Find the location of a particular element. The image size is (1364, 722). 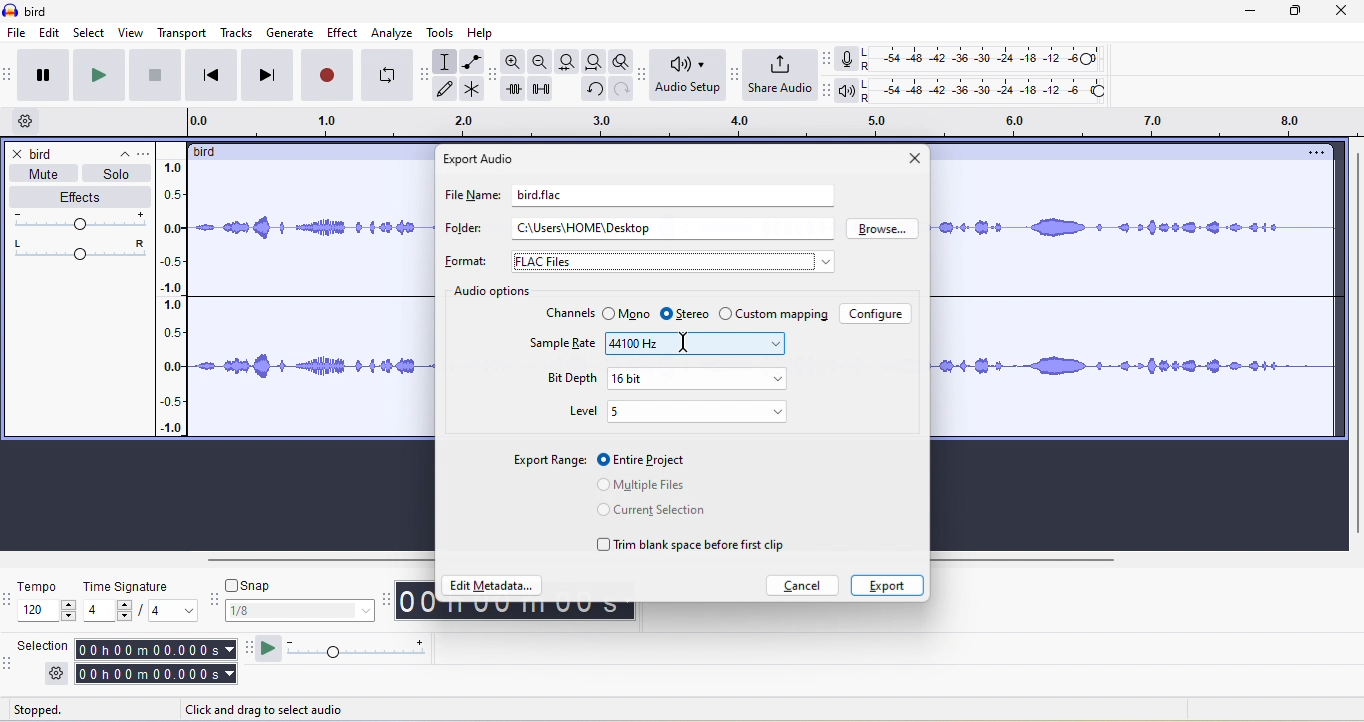

audacity edit toolbar is located at coordinates (495, 78).